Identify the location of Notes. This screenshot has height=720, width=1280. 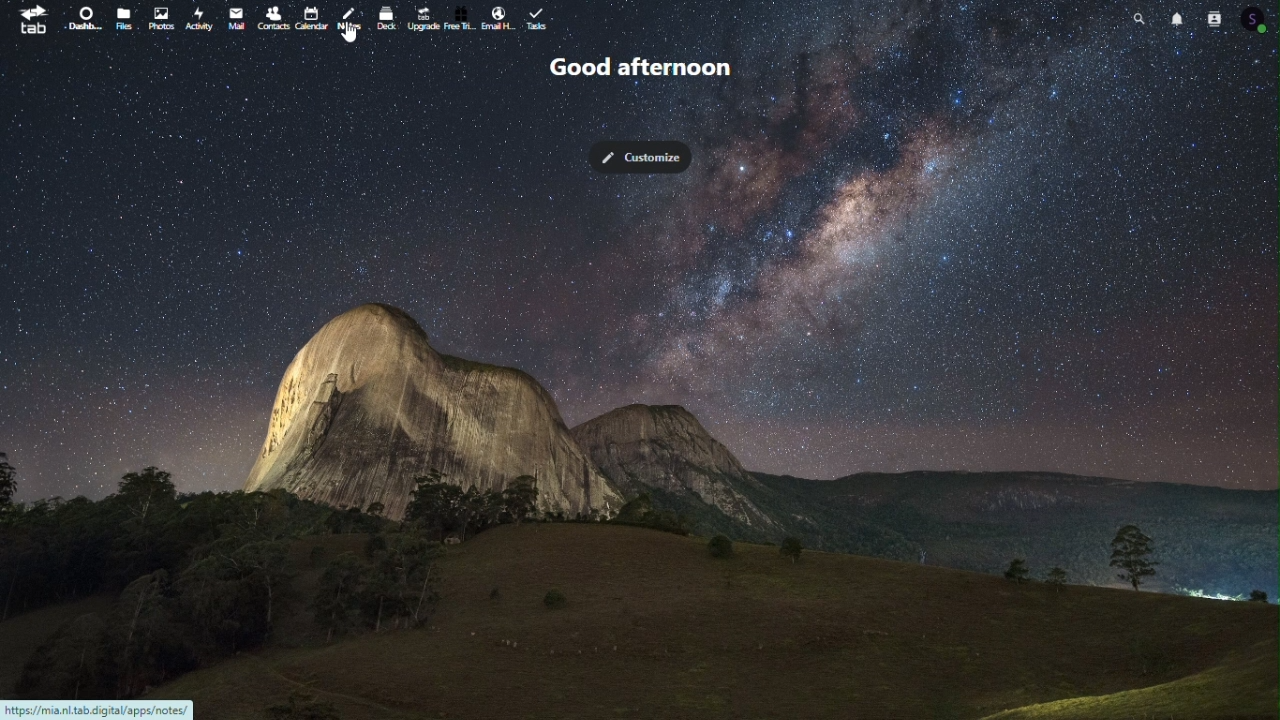
(346, 19).